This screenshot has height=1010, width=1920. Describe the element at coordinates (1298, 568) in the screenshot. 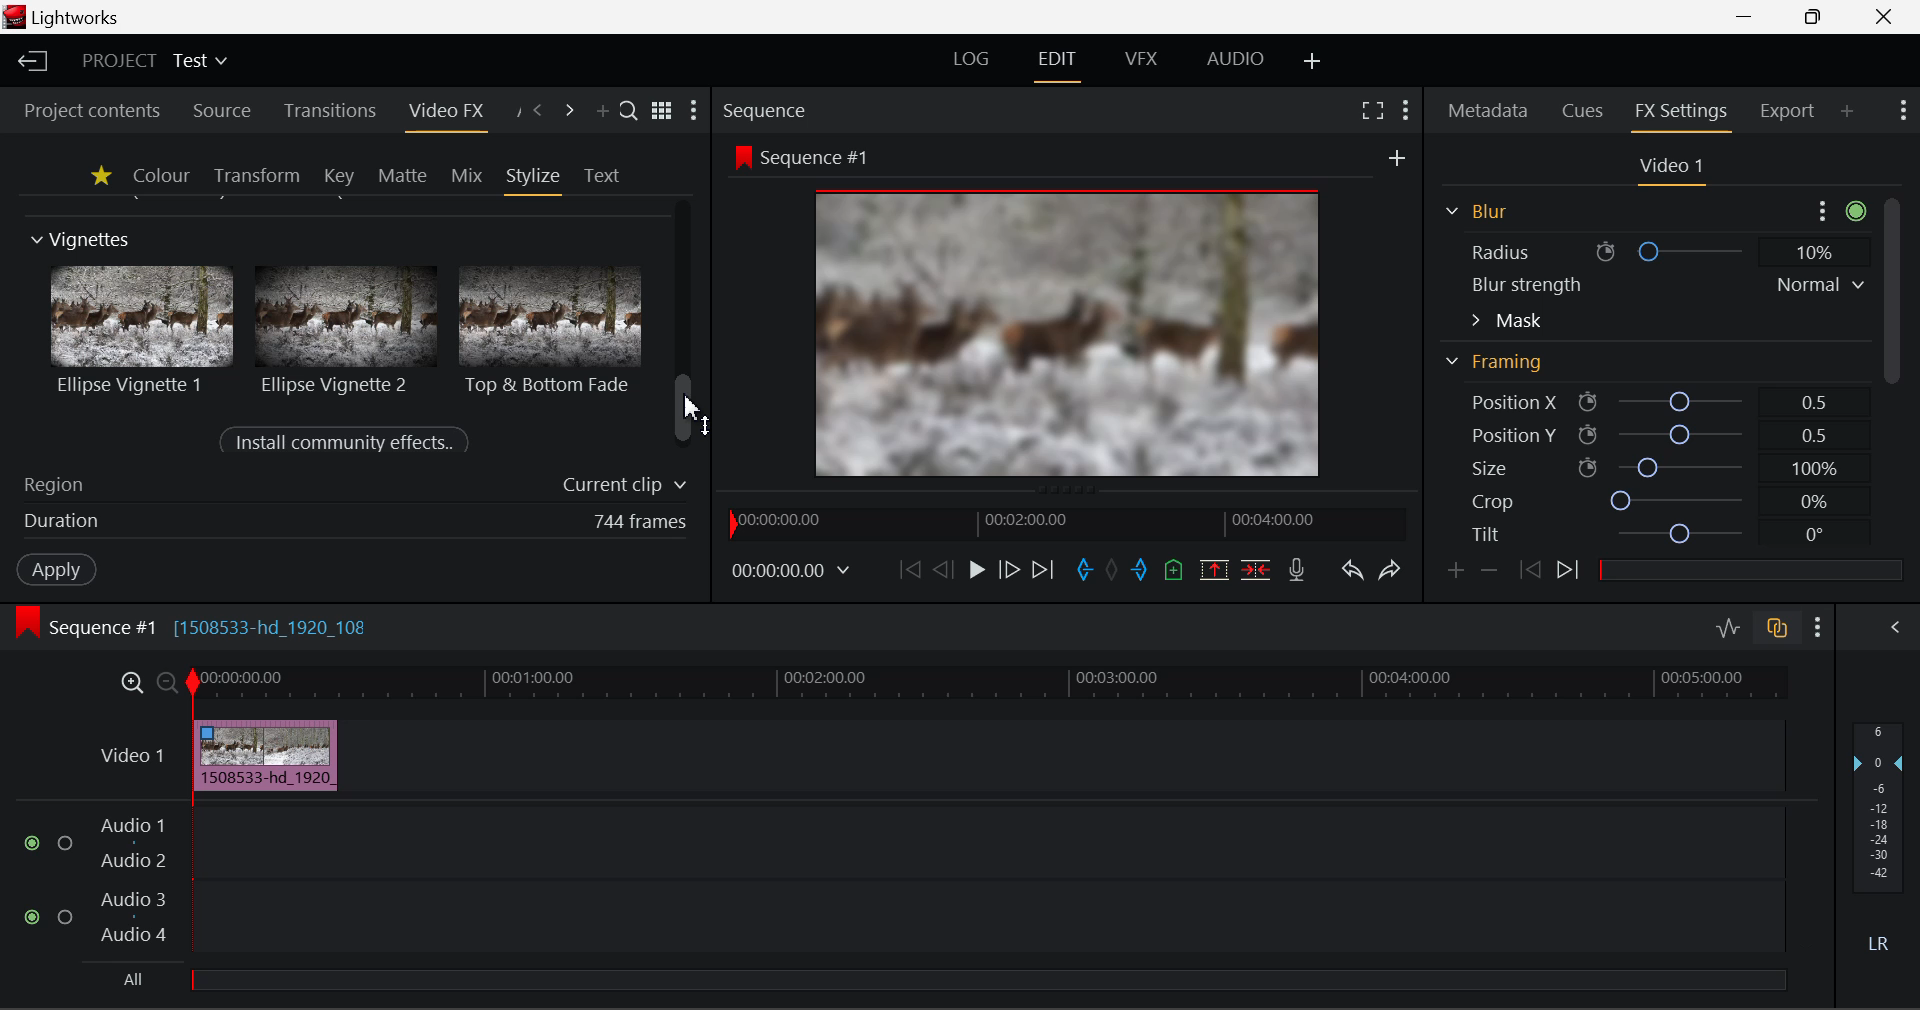

I see `Record Voiceover` at that location.